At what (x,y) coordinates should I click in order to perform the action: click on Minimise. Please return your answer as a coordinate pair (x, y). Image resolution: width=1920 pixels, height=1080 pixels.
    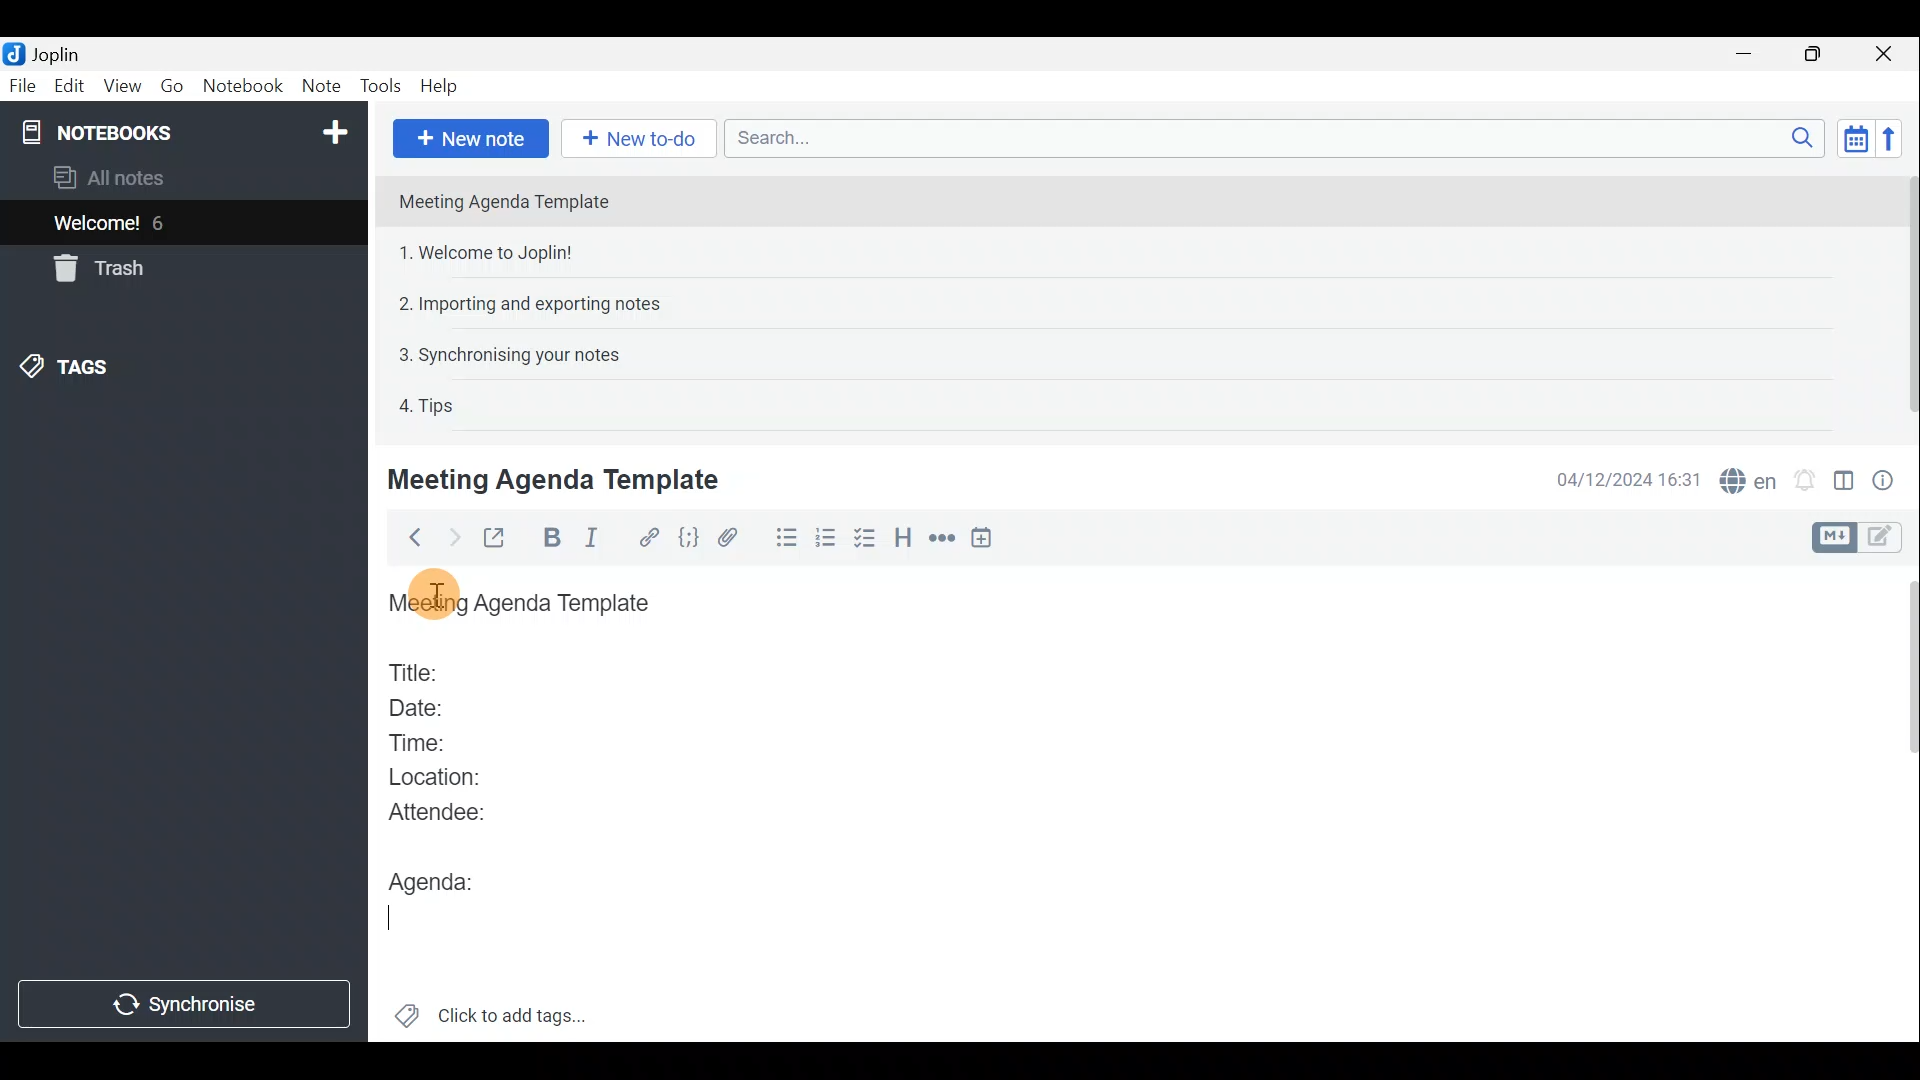
    Looking at the image, I should click on (1747, 53).